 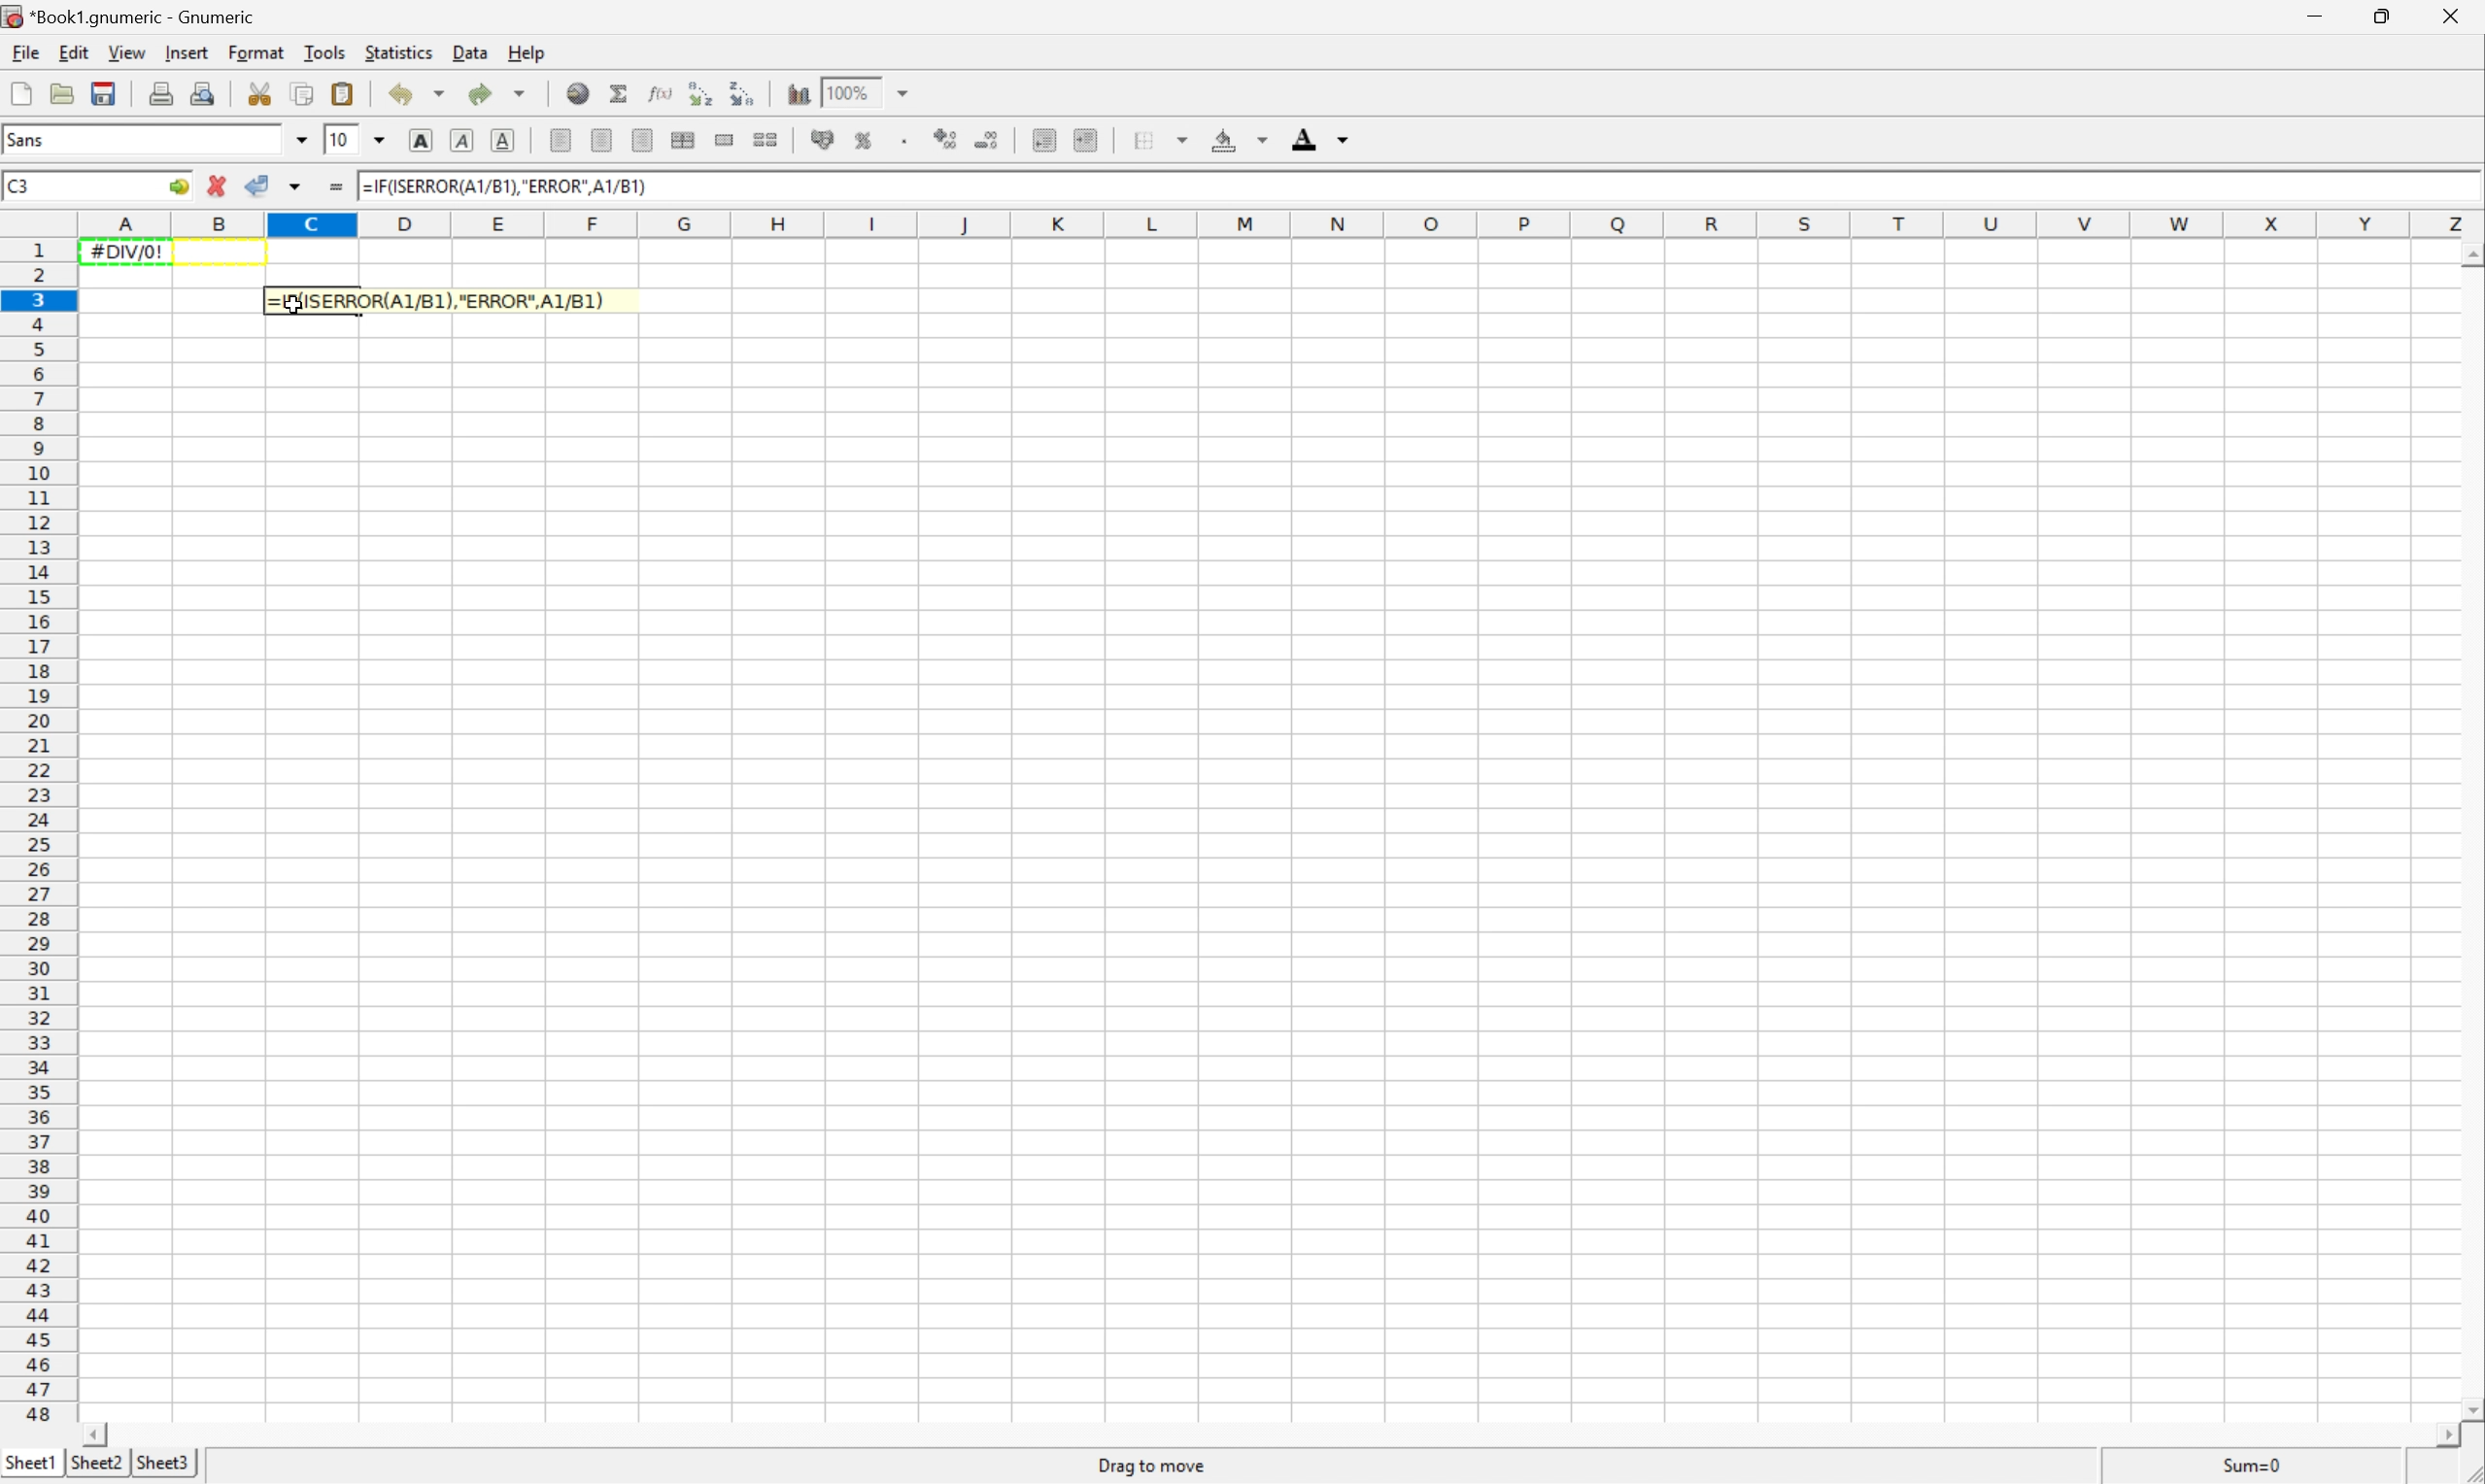 I want to click on Tools, so click(x=323, y=53).